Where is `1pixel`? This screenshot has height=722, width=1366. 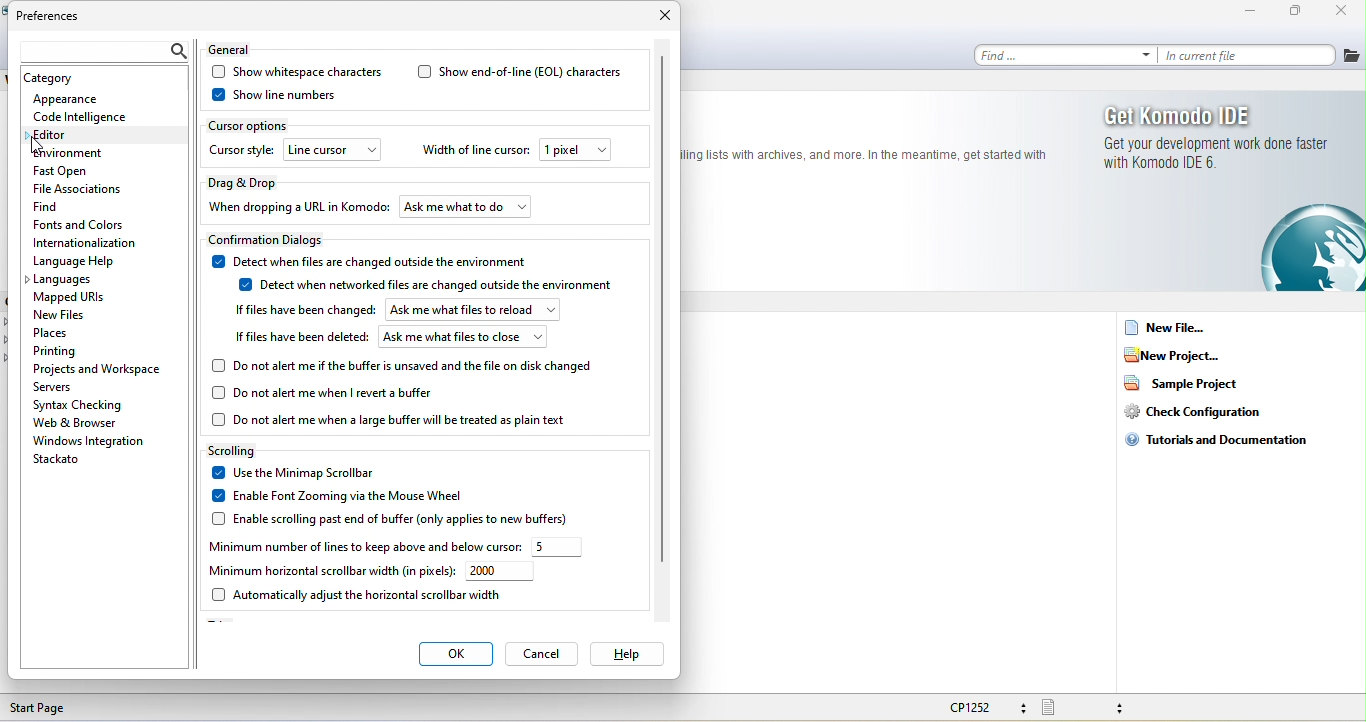
1pixel is located at coordinates (575, 150).